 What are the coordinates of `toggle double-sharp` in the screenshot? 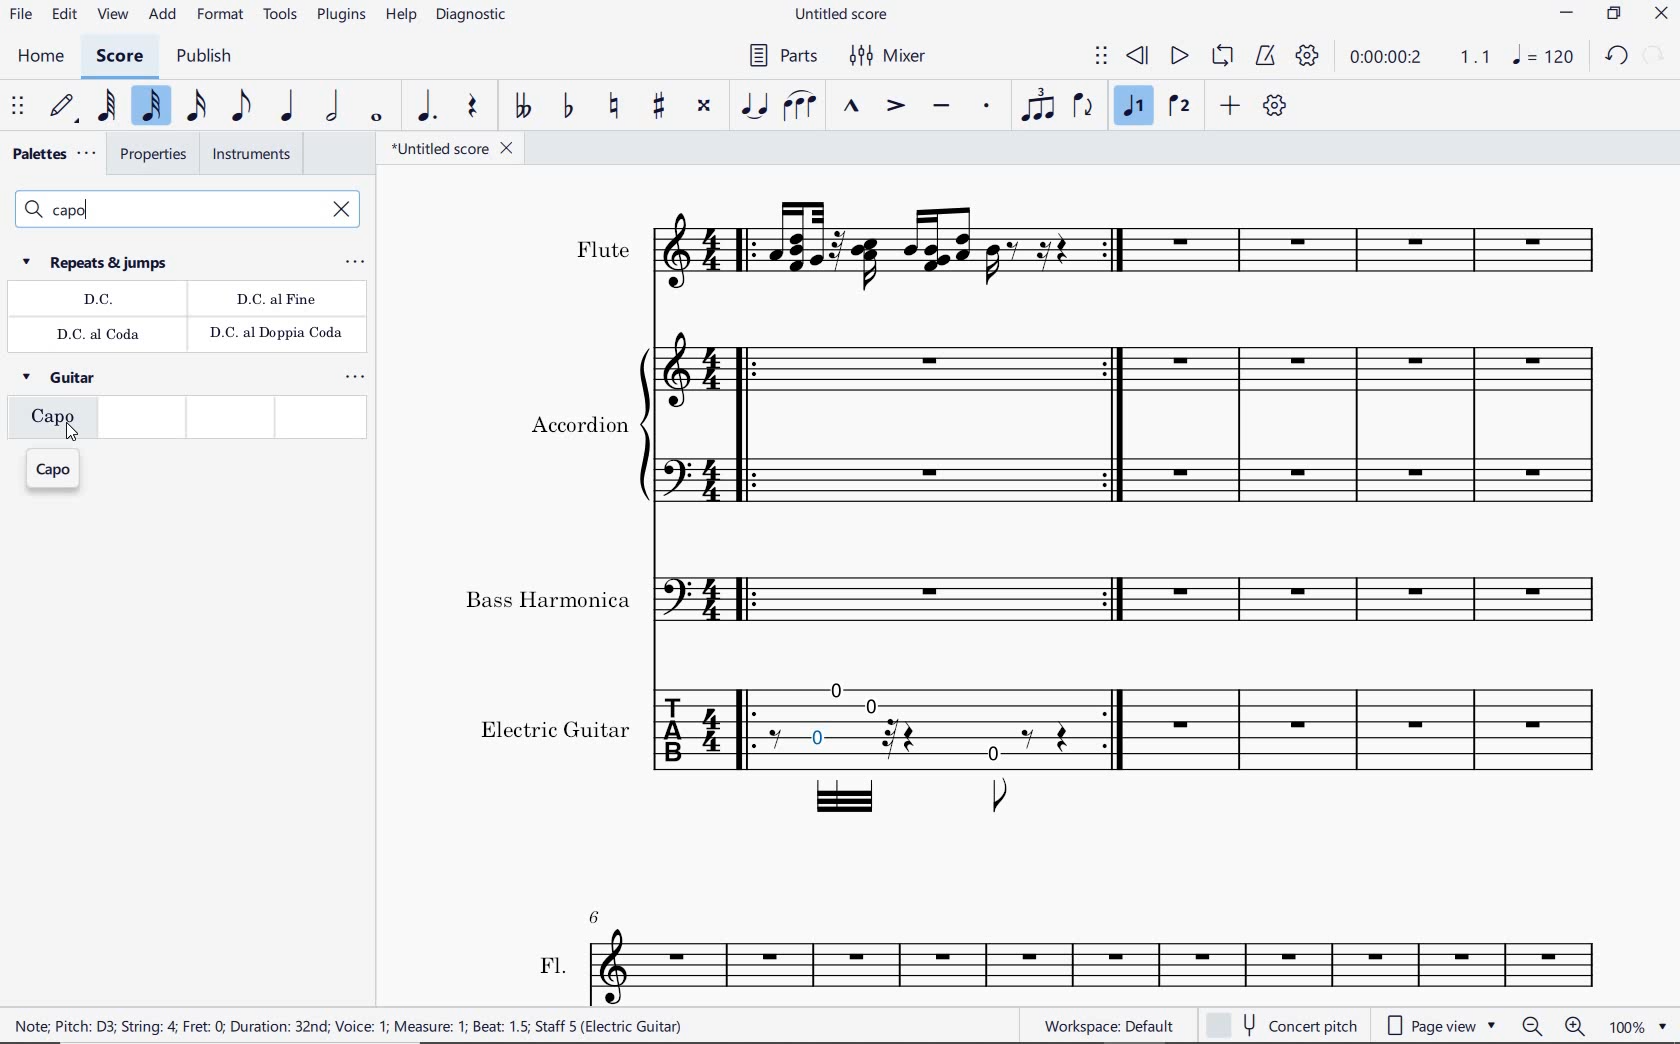 It's located at (706, 106).